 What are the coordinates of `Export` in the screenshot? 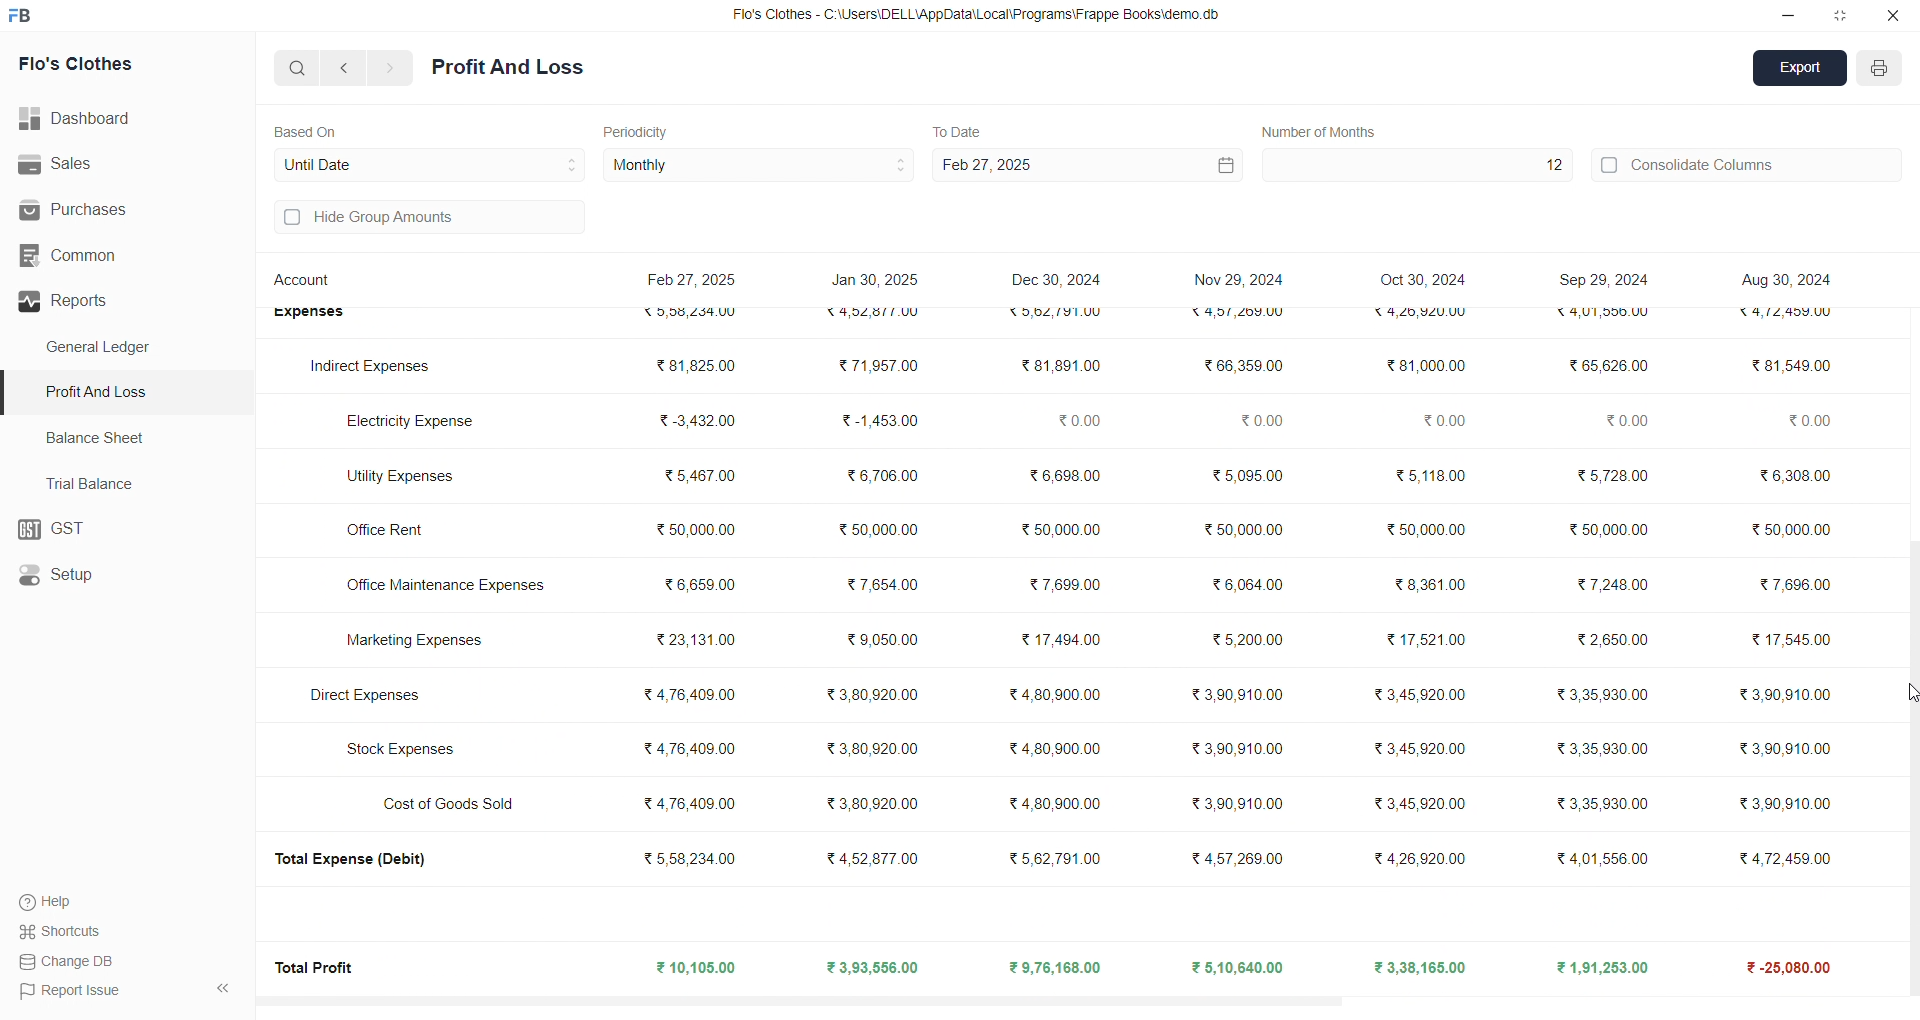 It's located at (1801, 70).